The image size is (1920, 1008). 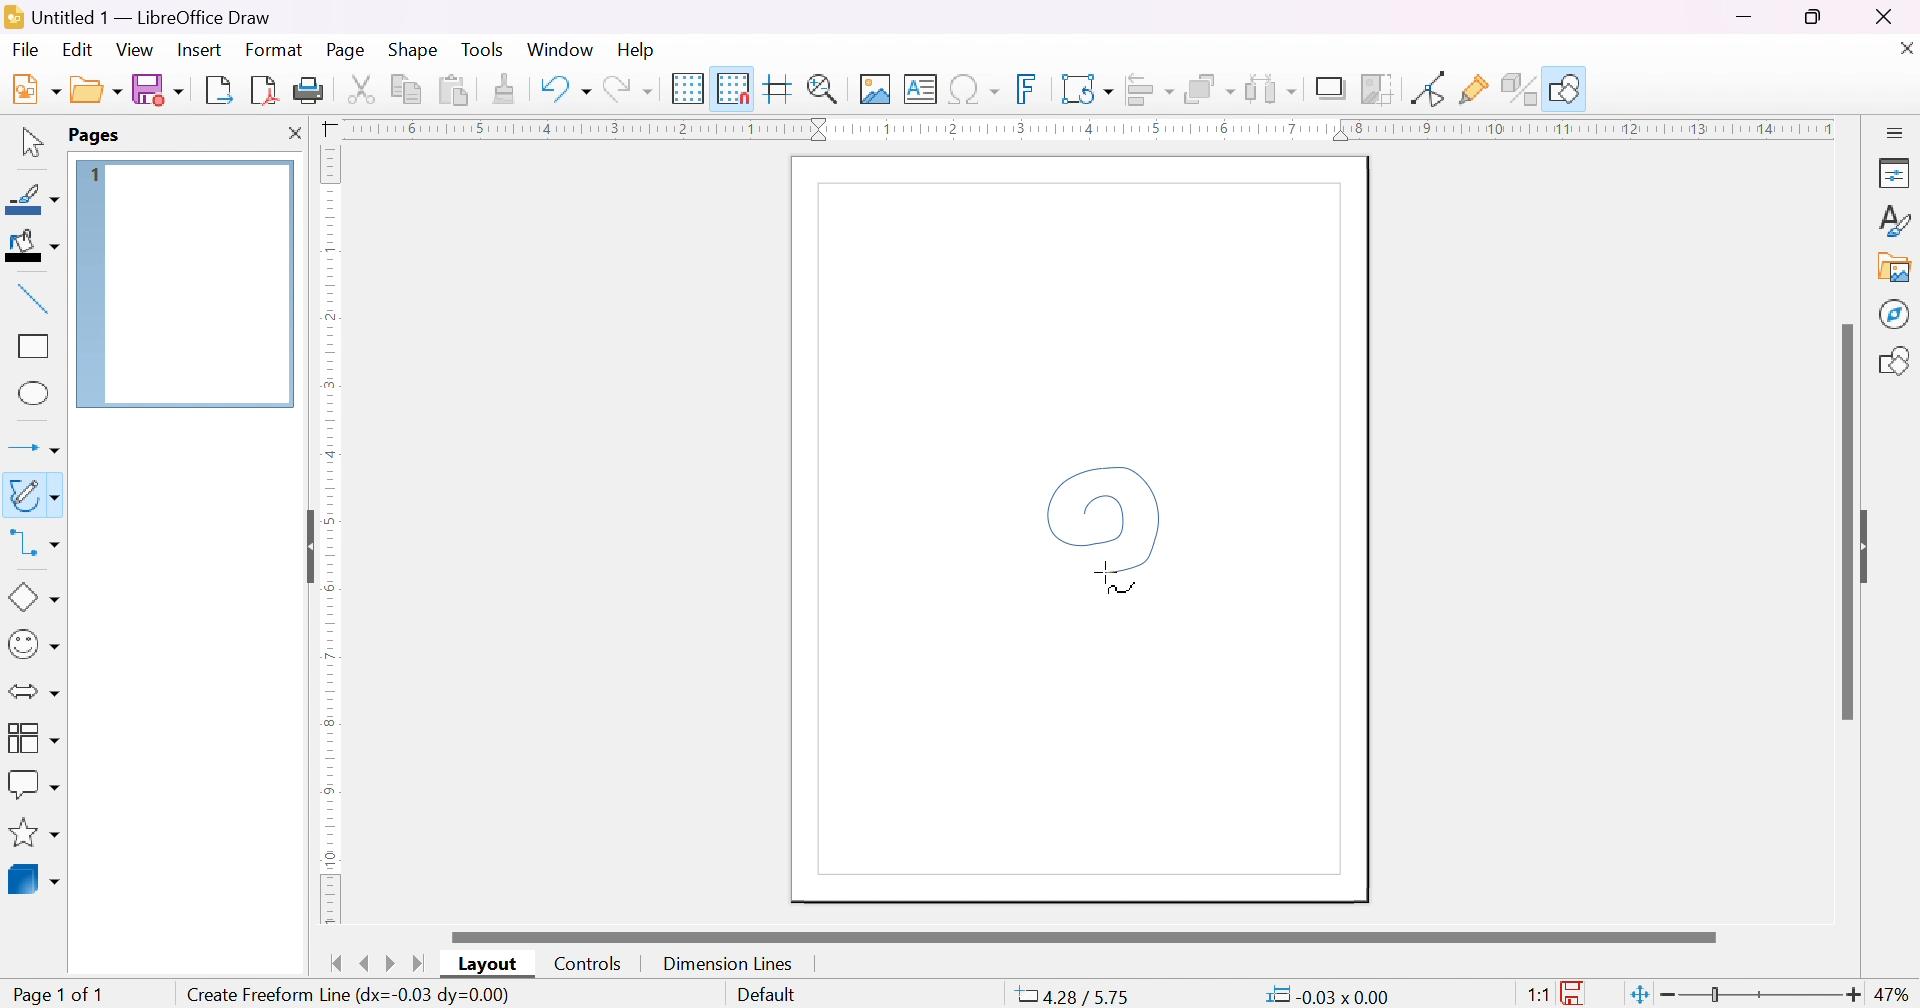 I want to click on basic shapes, so click(x=34, y=598).